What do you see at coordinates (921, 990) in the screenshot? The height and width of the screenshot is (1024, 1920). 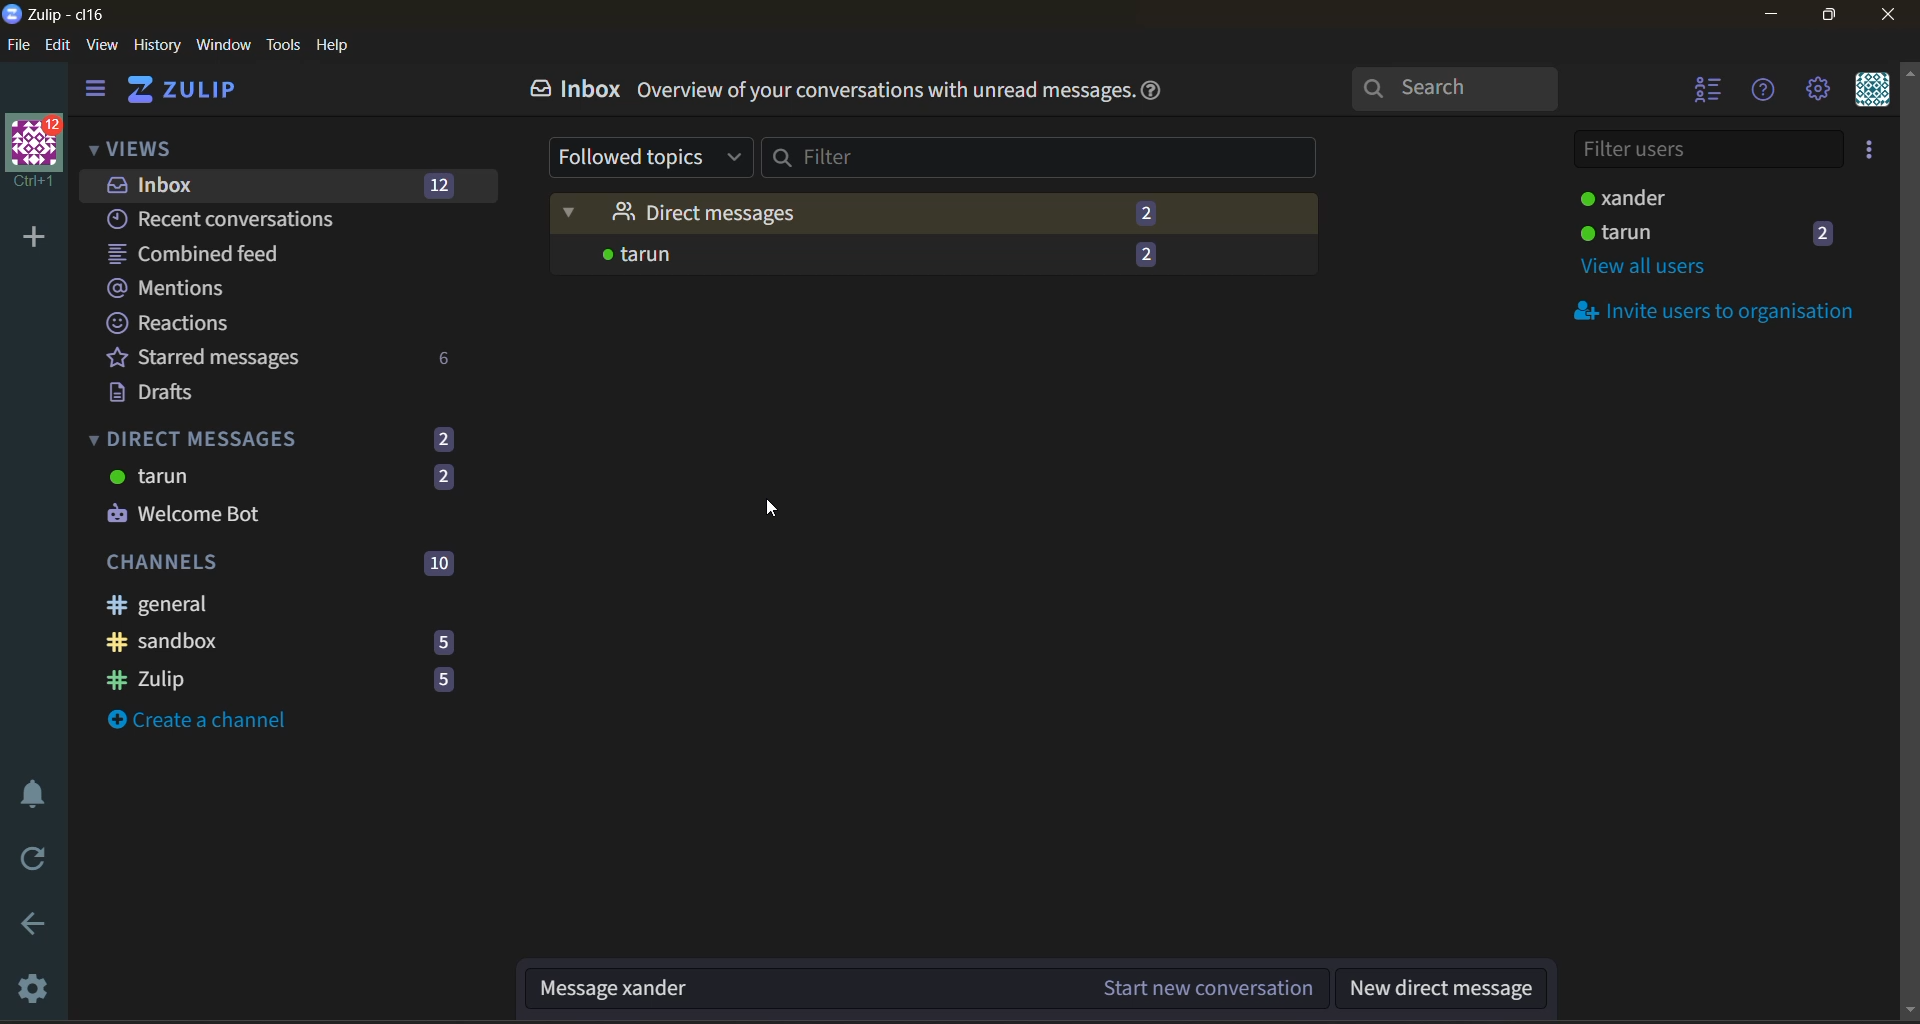 I see `Message xander (Start new conversation)` at bounding box center [921, 990].